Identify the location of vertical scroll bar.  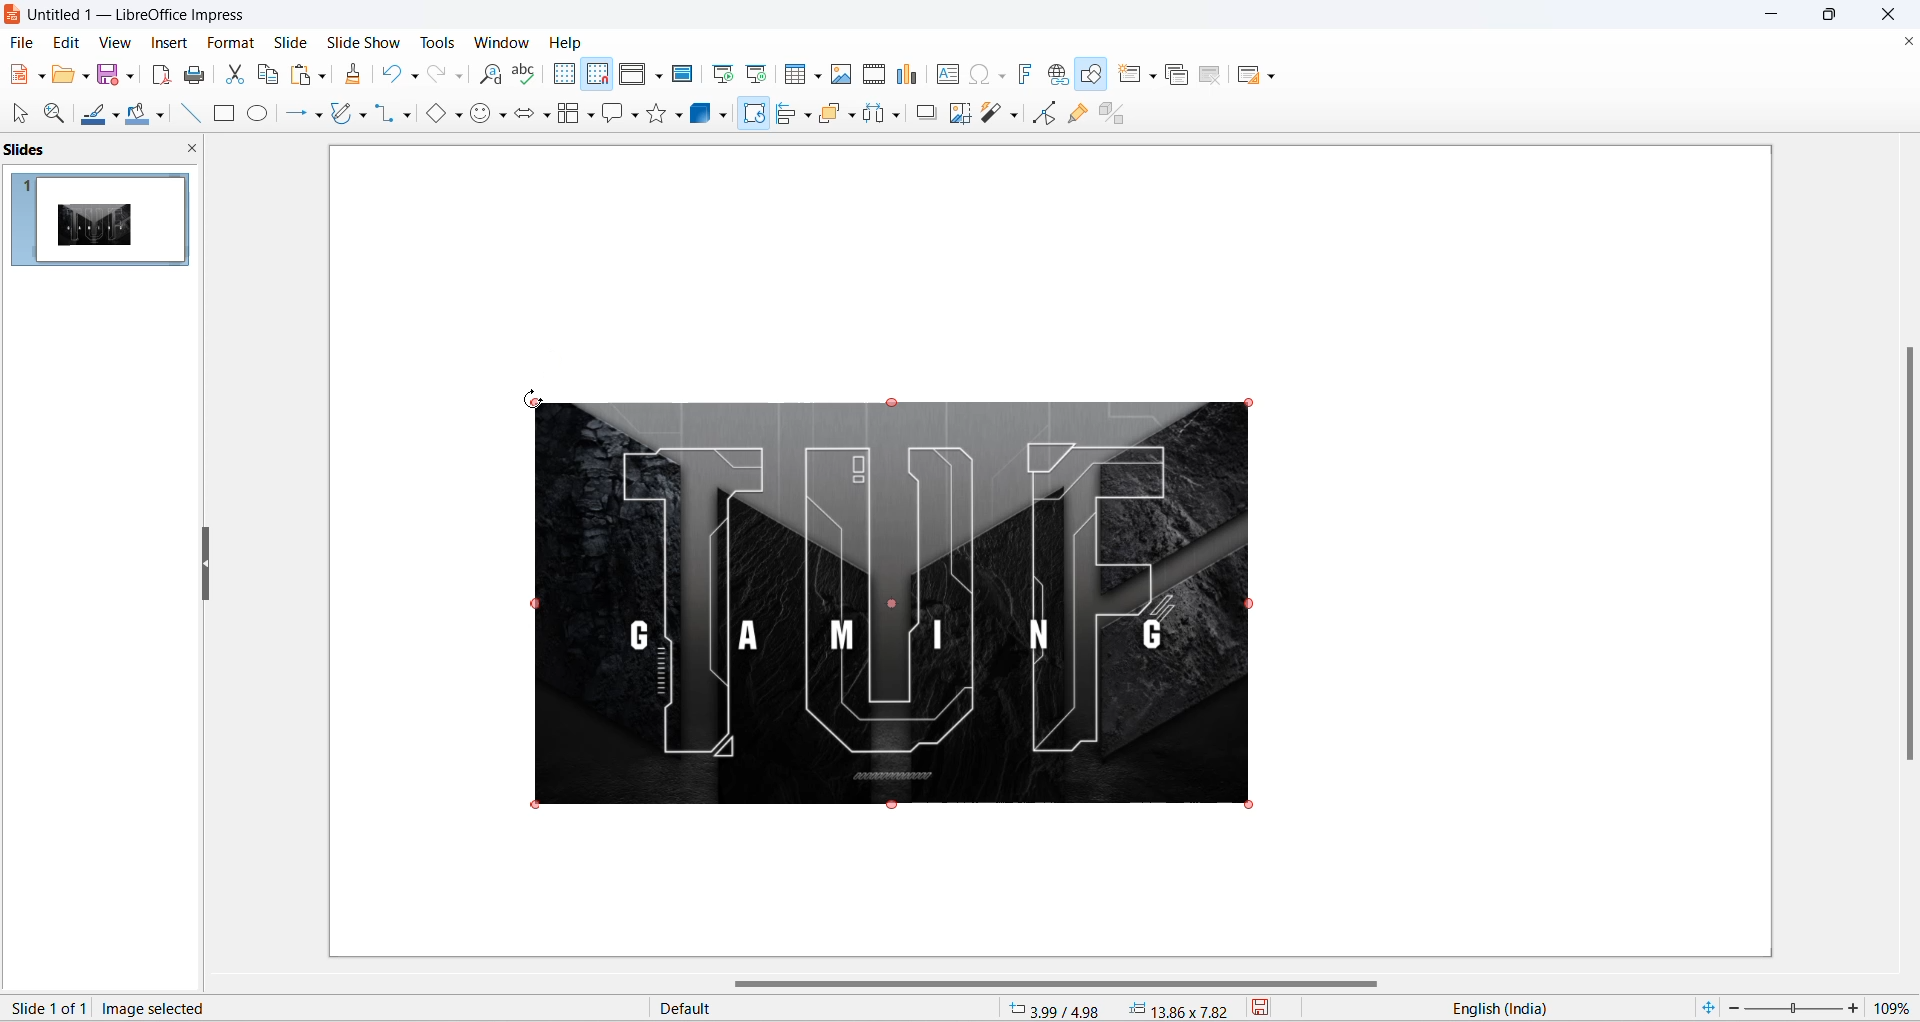
(1908, 551).